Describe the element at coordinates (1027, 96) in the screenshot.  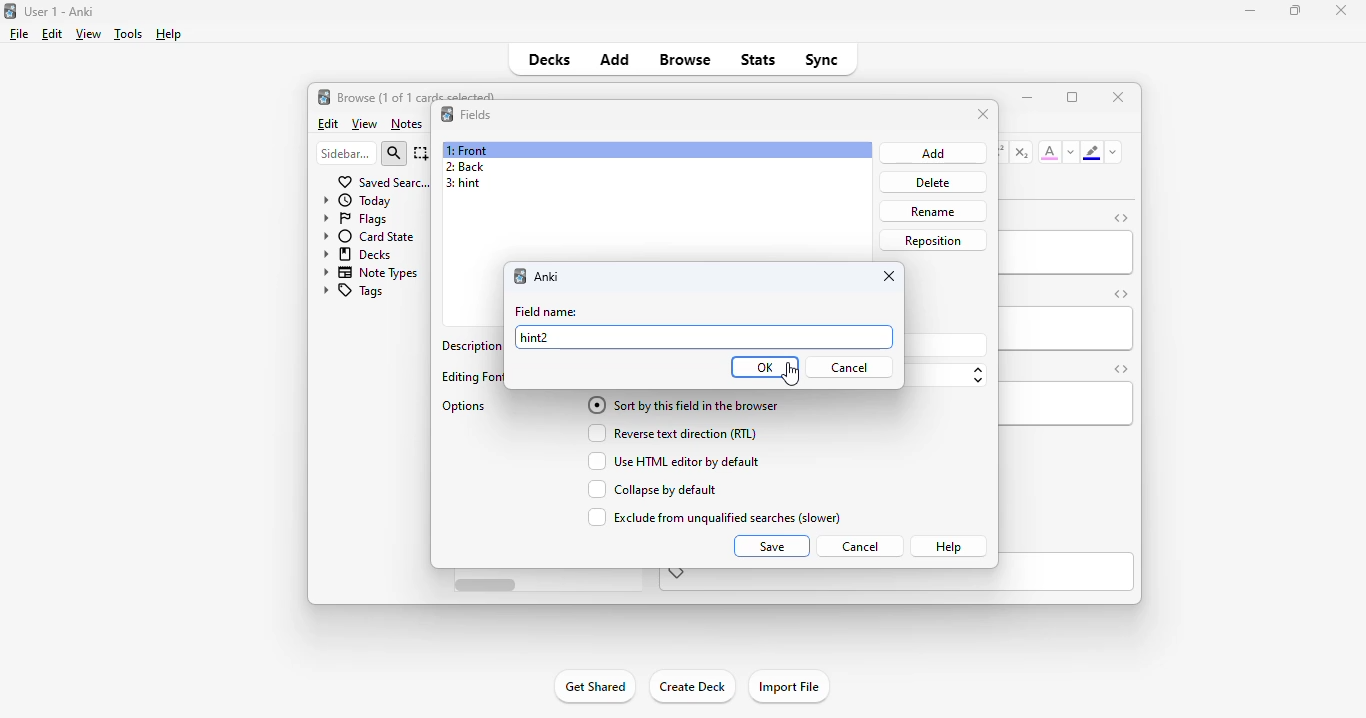
I see `minimize` at that location.